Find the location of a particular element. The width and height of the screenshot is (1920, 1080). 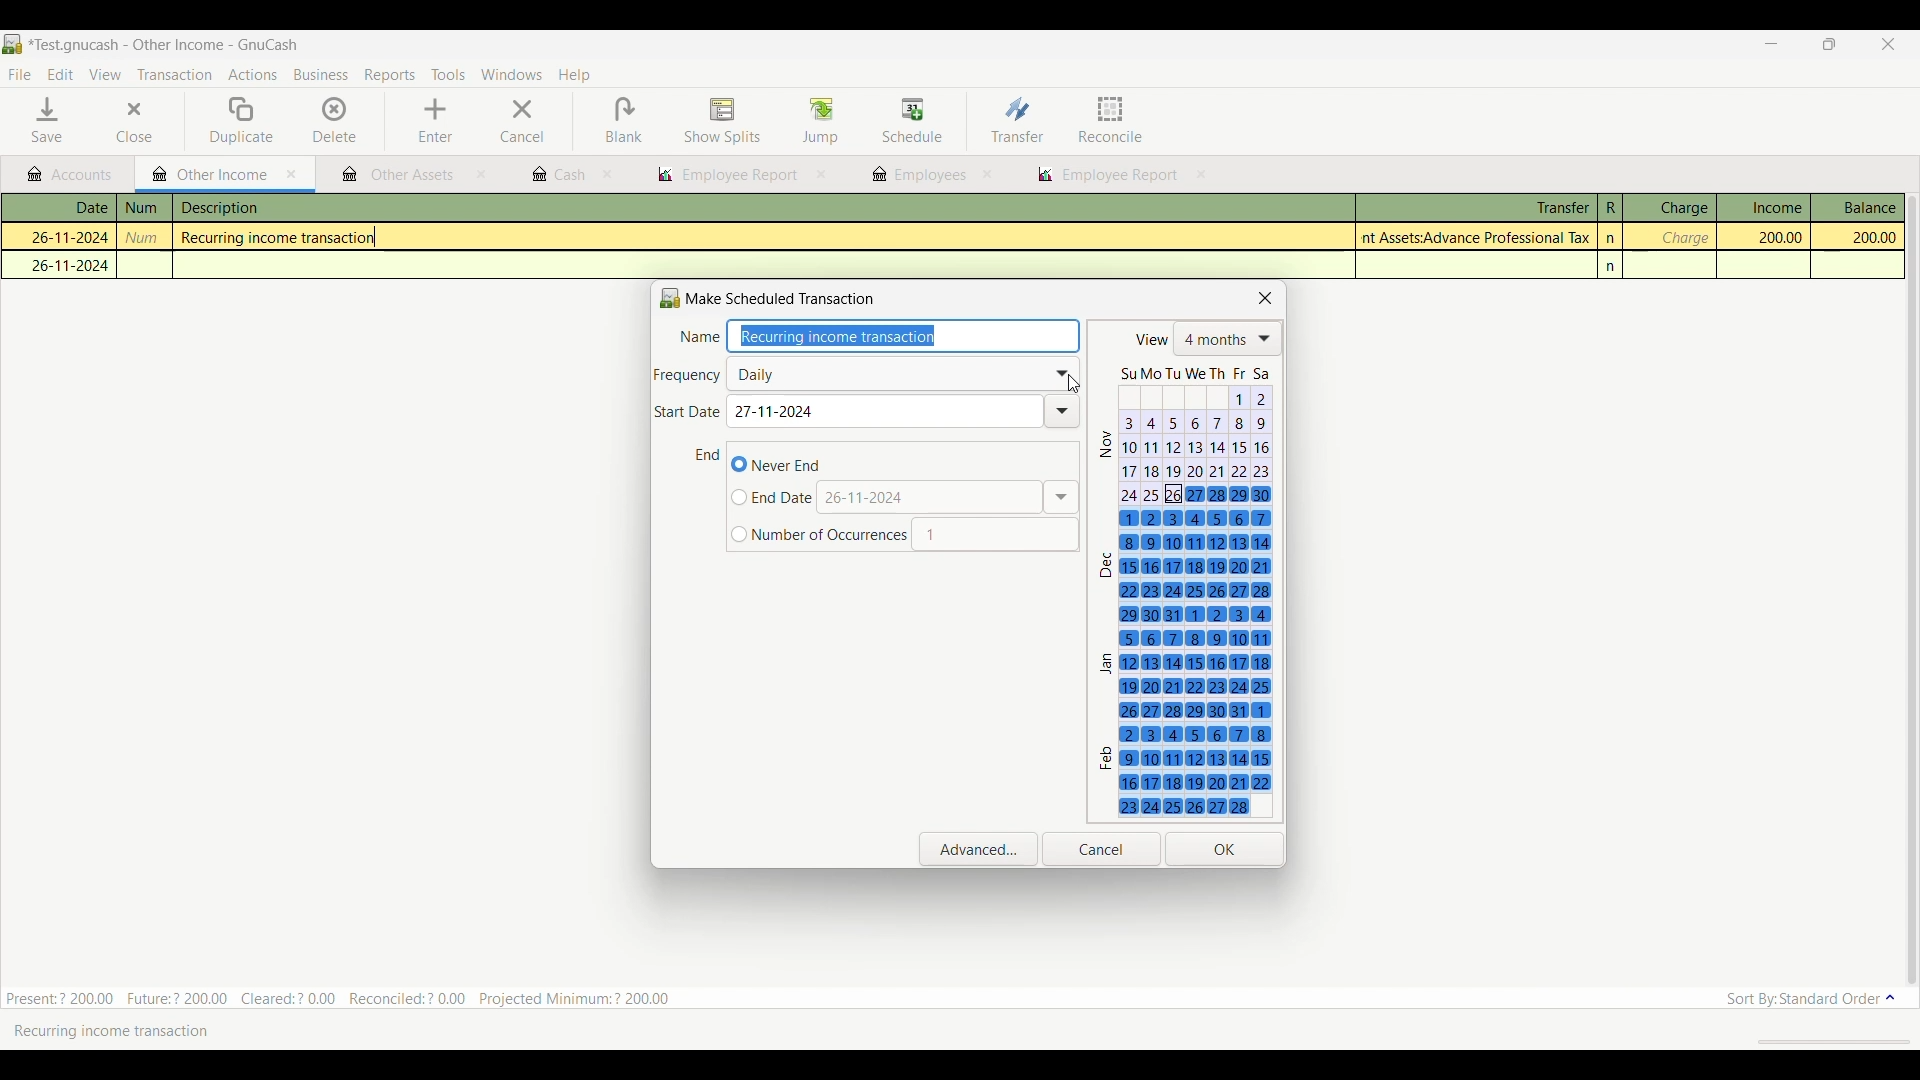

Input specific end date is located at coordinates (773, 498).